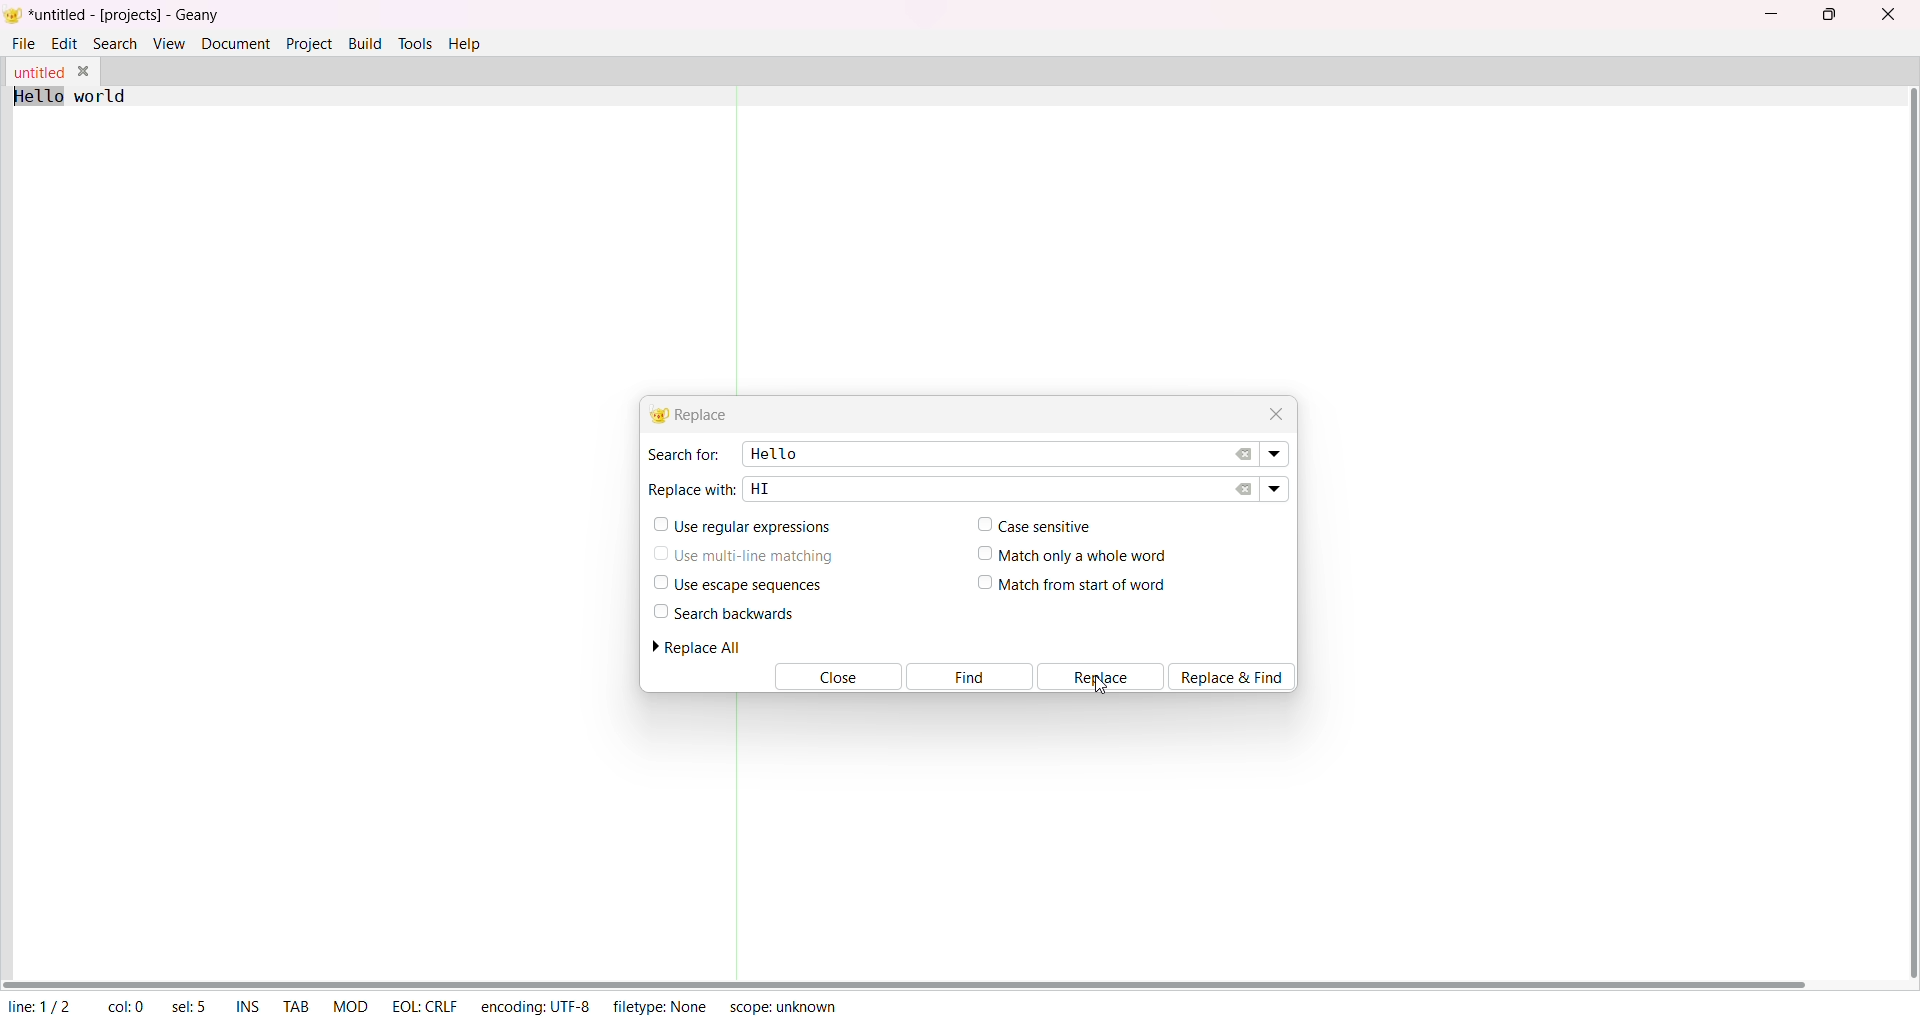 The height and width of the screenshot is (1018, 1920). Describe the element at coordinates (1076, 553) in the screenshot. I see `match only a whole word` at that location.